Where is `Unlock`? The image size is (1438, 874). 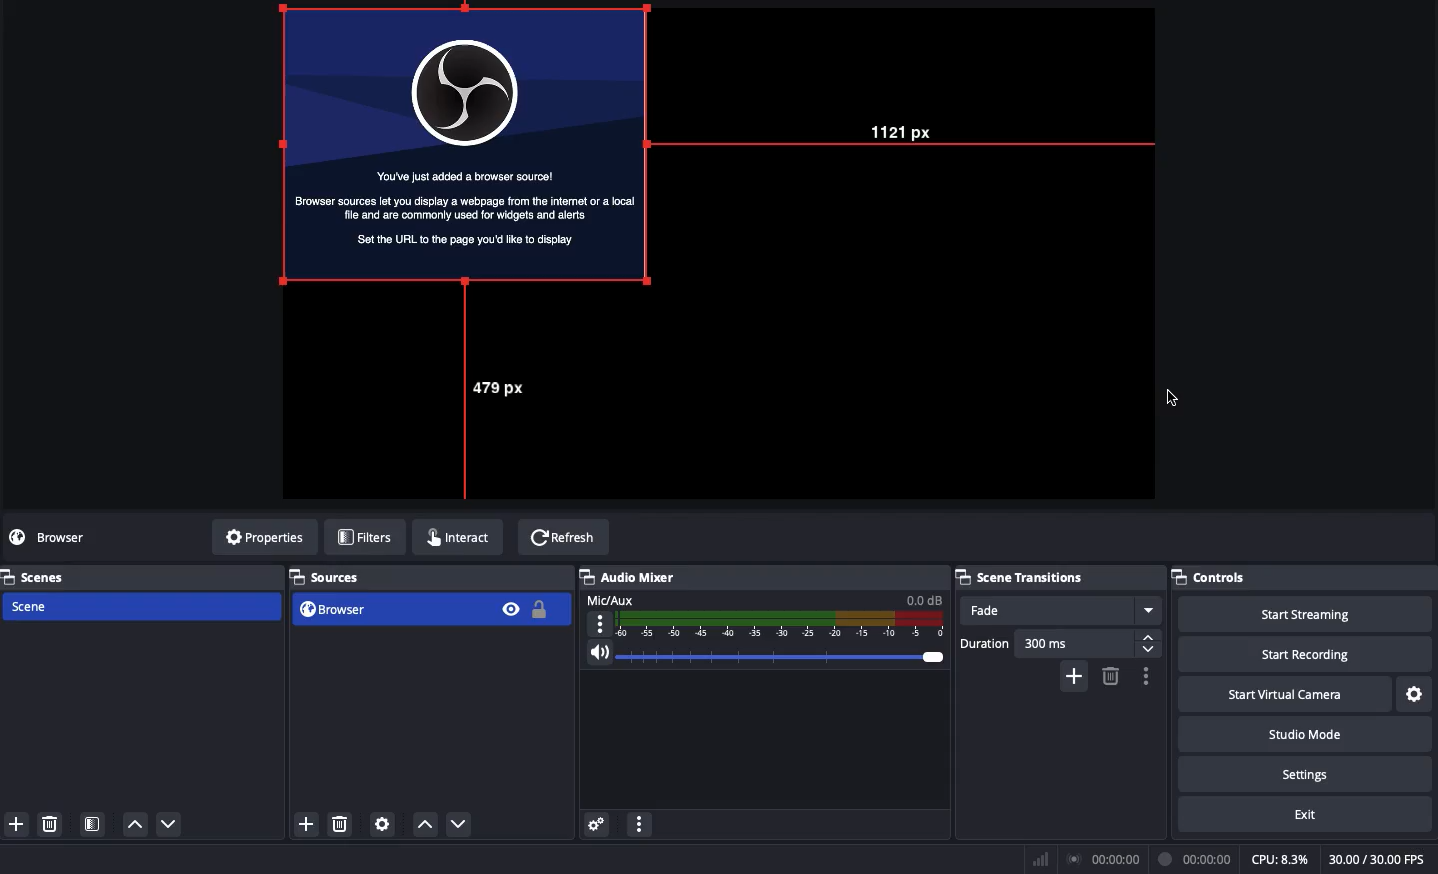 Unlock is located at coordinates (541, 611).